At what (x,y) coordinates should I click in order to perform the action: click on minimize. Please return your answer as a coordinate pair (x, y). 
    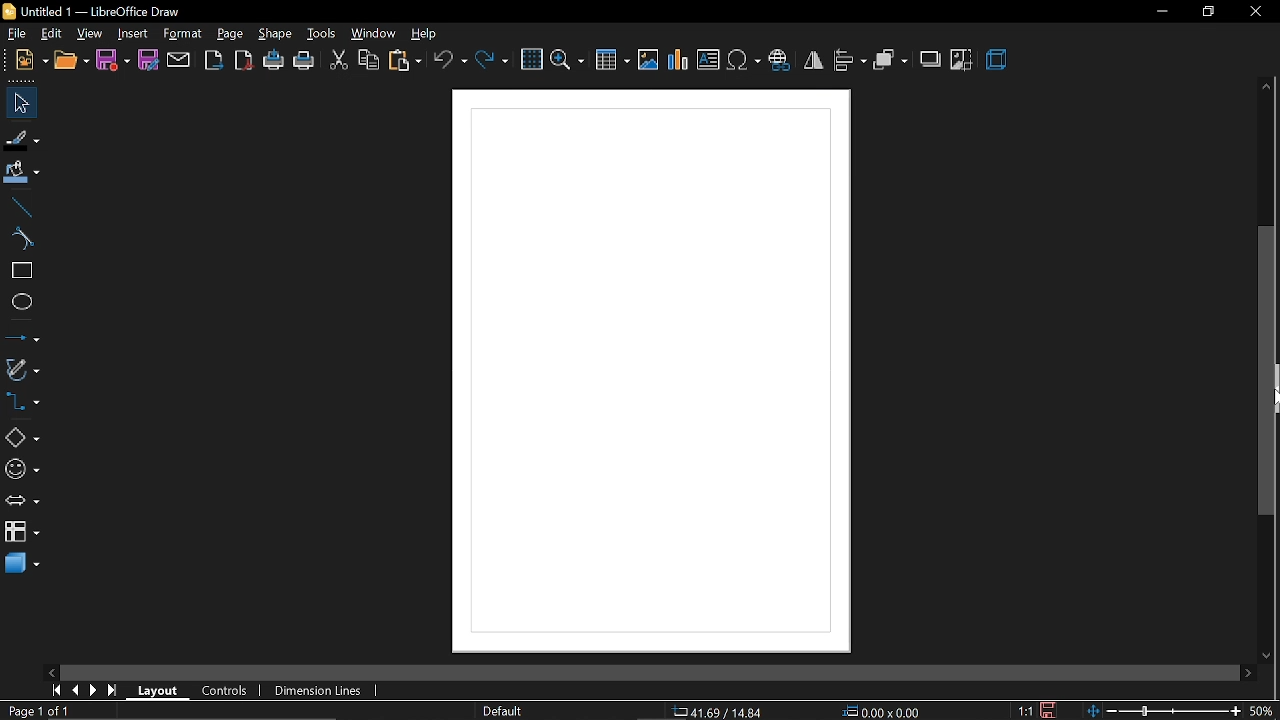
    Looking at the image, I should click on (1160, 12).